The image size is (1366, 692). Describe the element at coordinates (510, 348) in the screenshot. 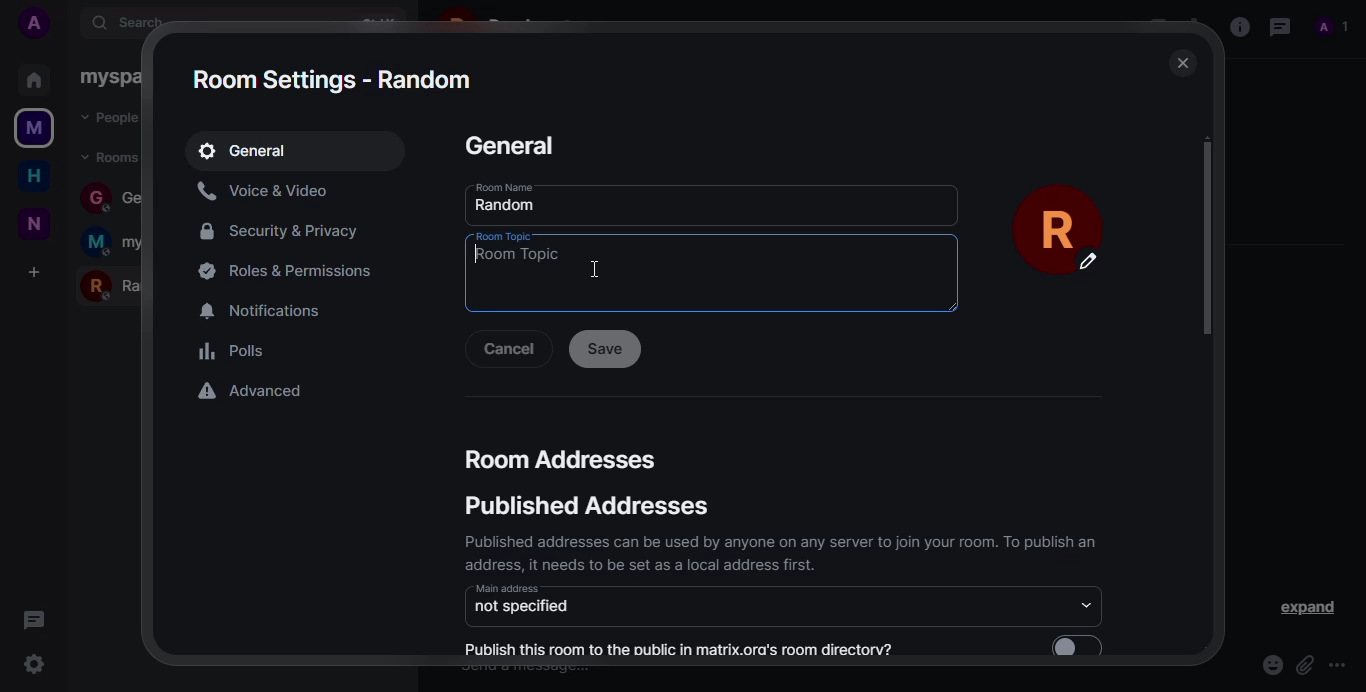

I see `cancel` at that location.